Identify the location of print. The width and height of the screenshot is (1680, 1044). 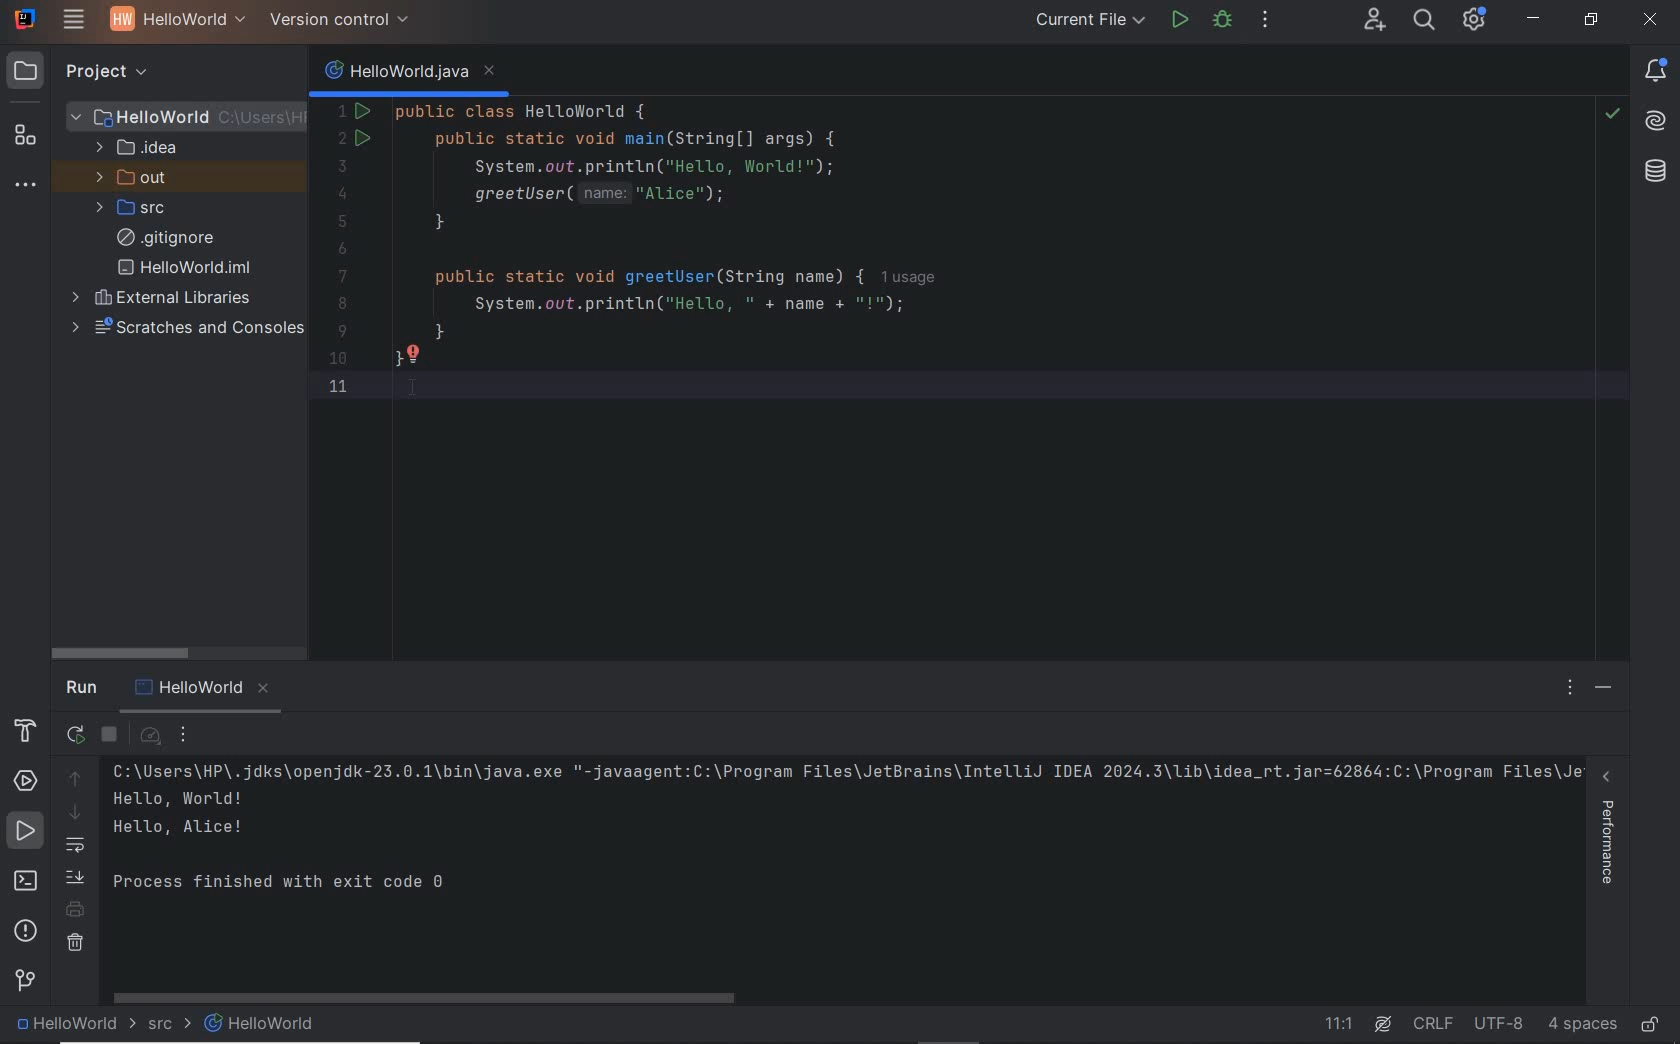
(76, 911).